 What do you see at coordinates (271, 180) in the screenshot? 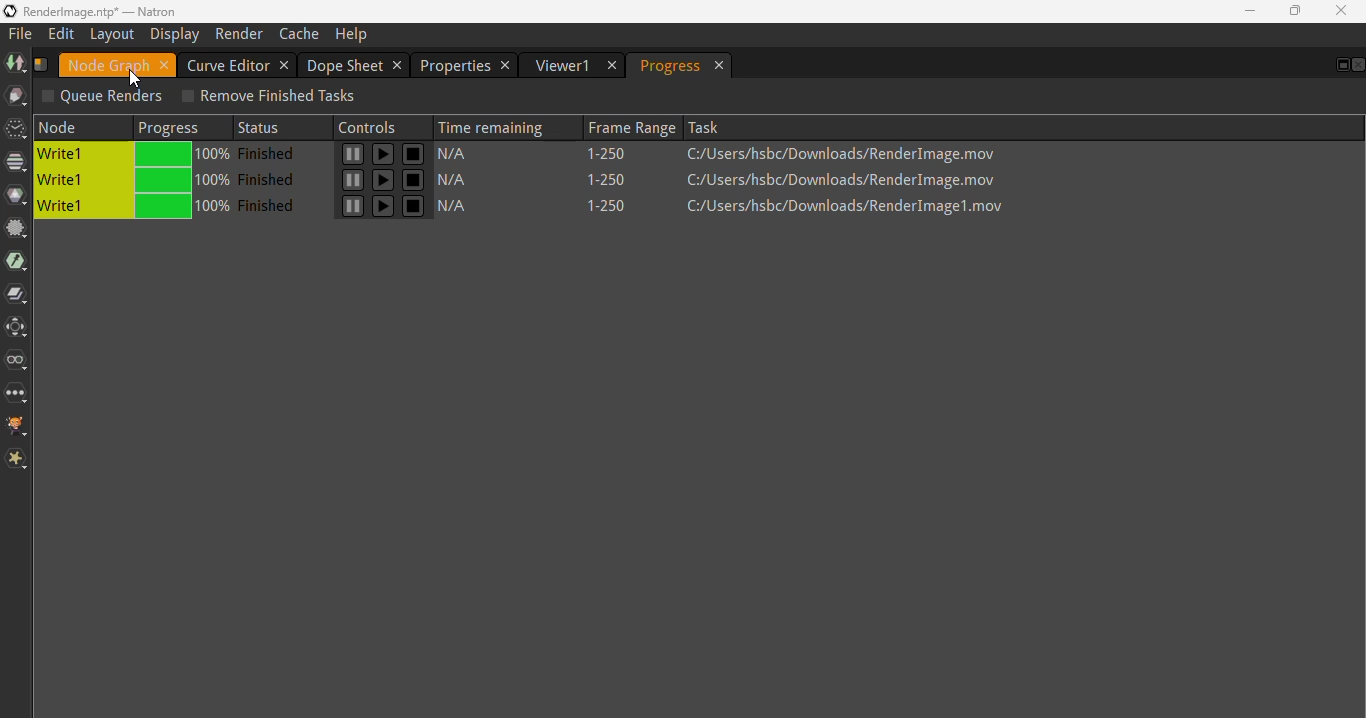
I see `finished` at bounding box center [271, 180].